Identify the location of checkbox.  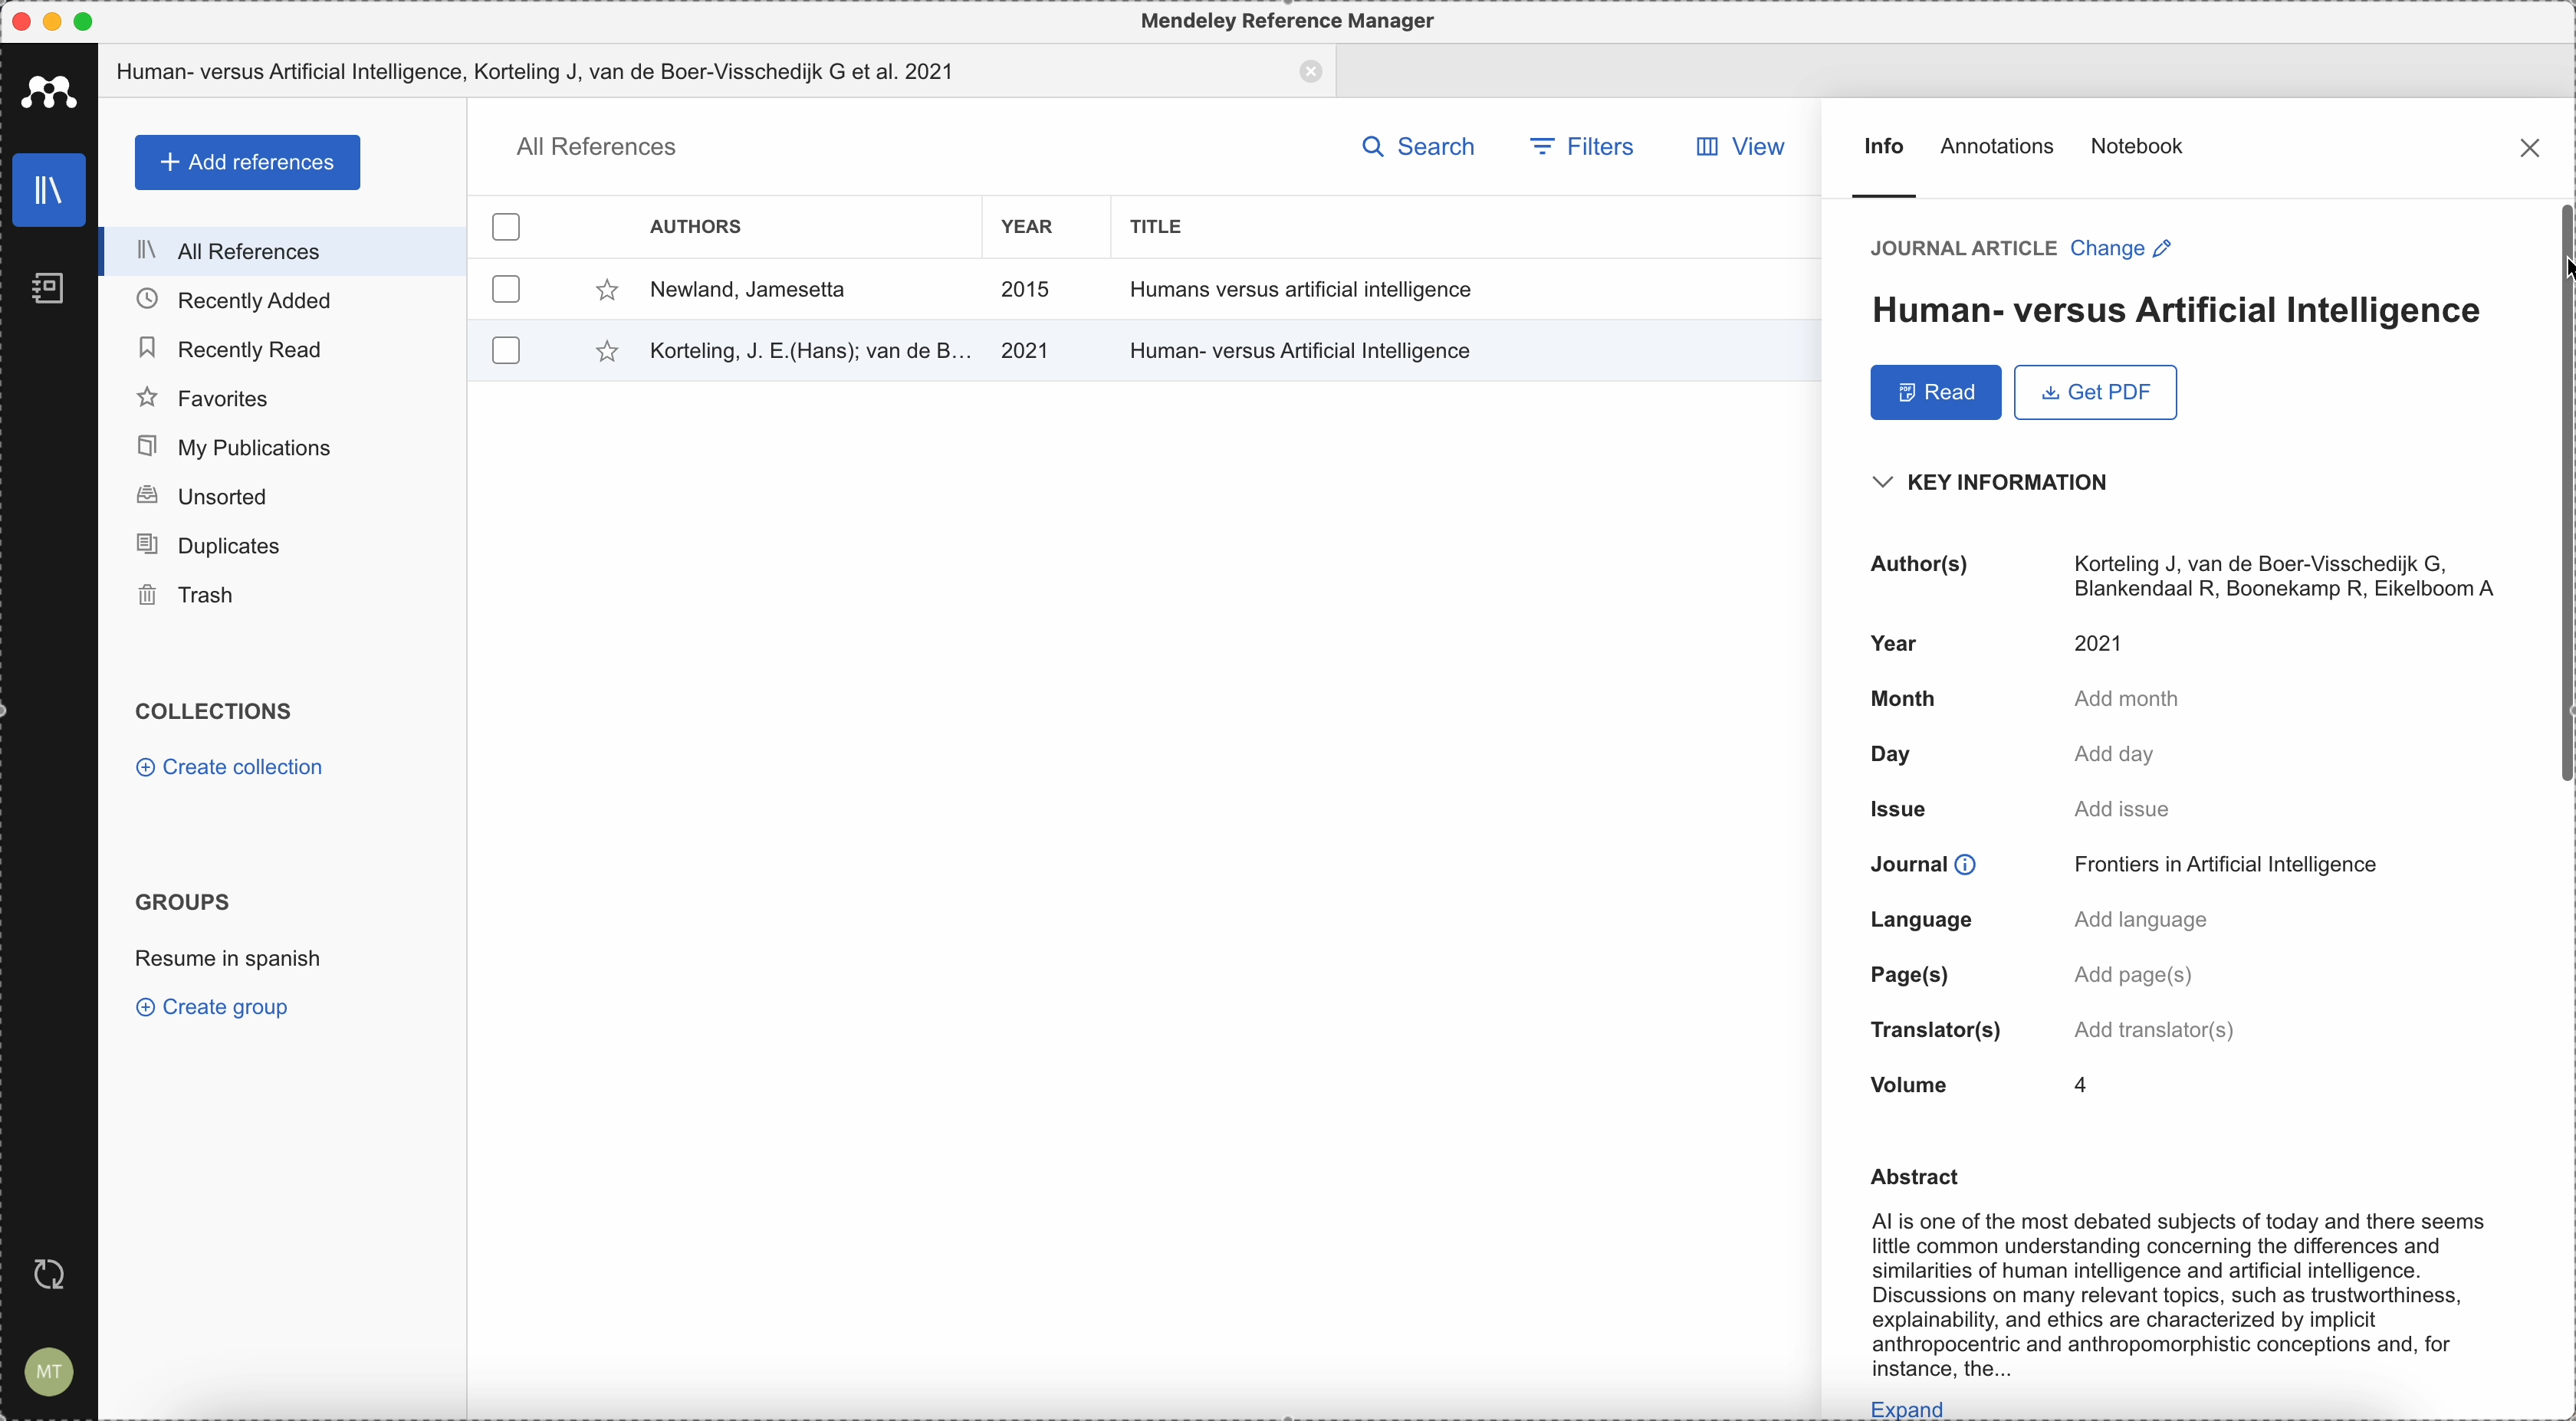
(502, 348).